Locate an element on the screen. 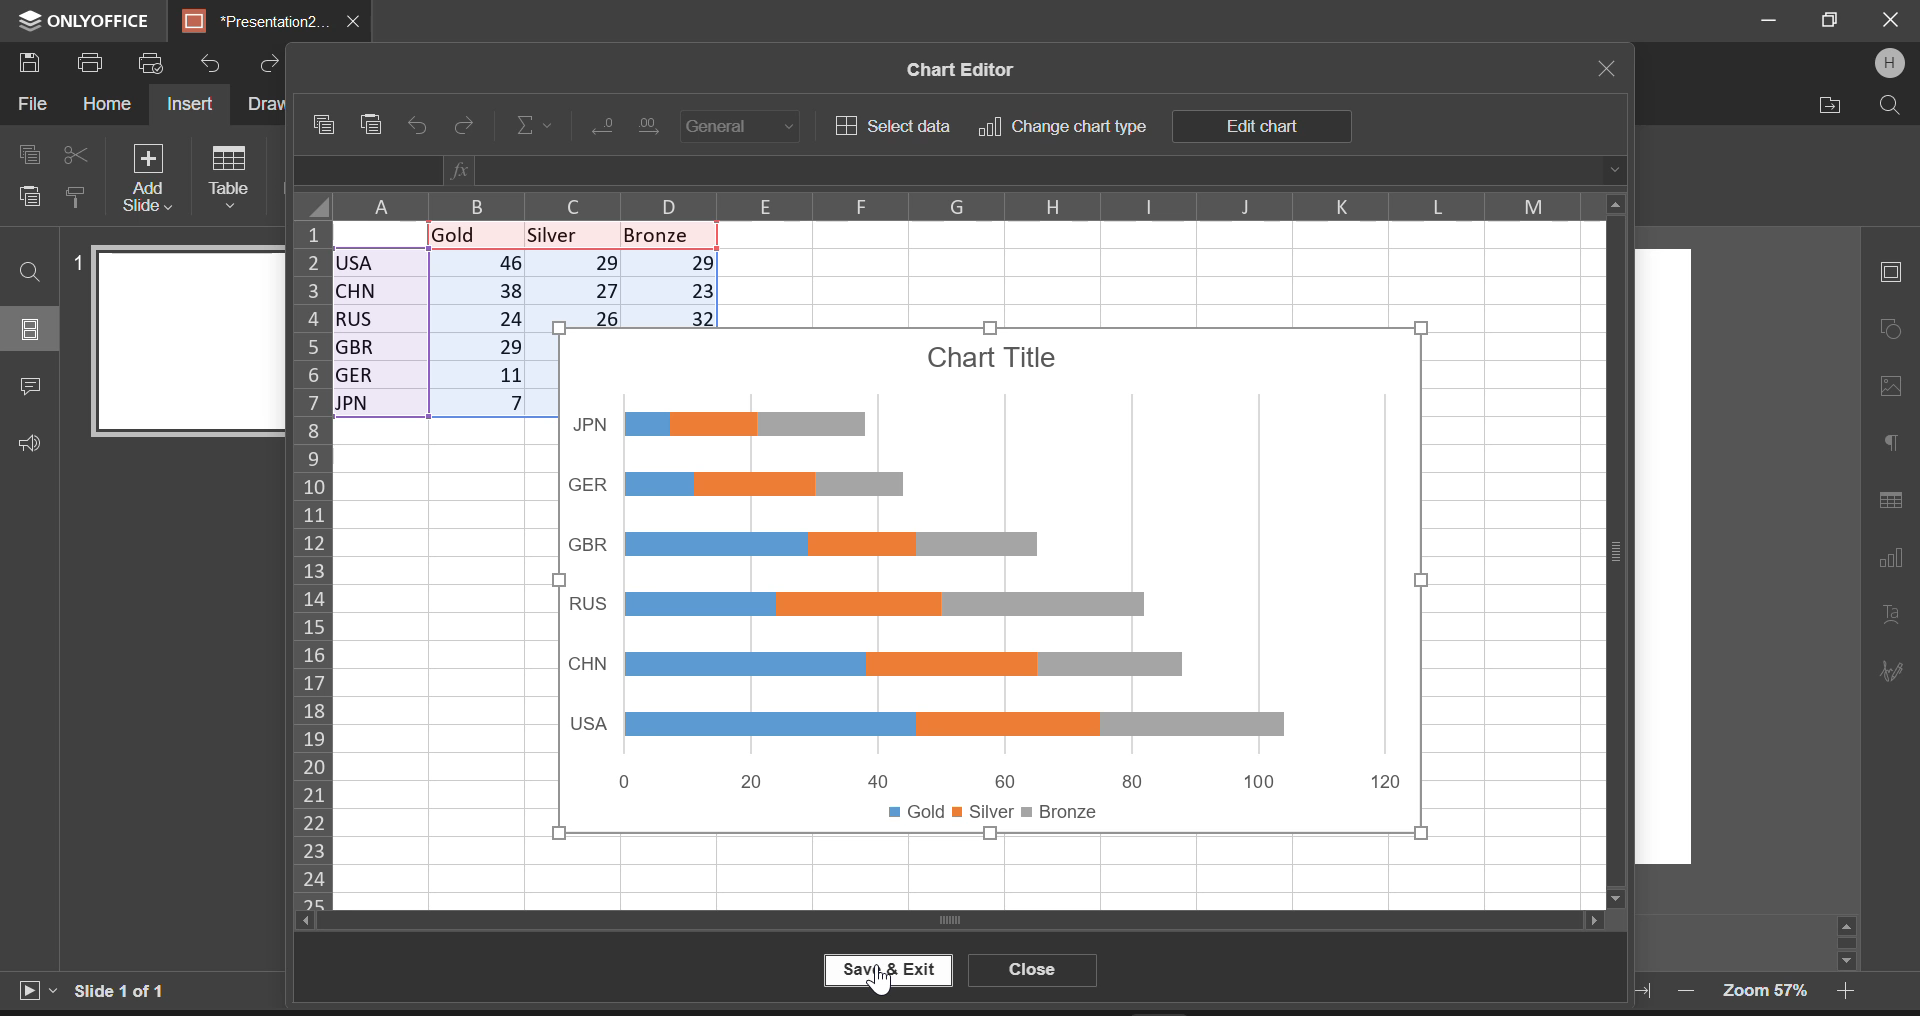  Decrease Decimal is located at coordinates (606, 124).